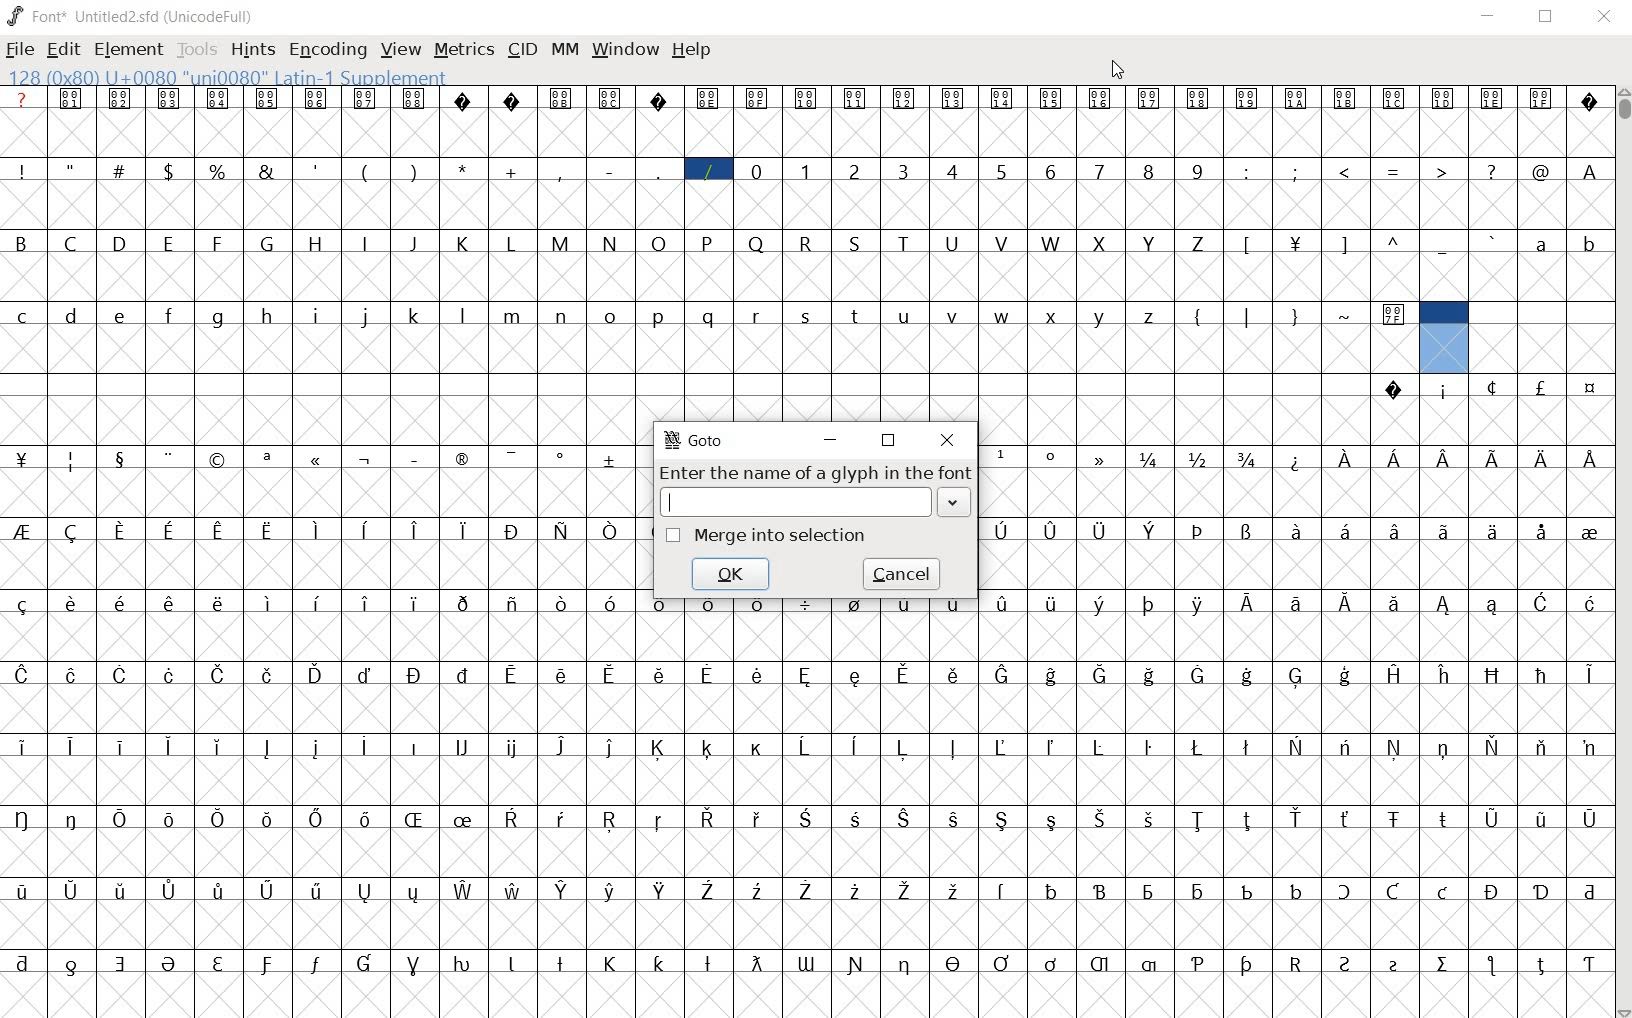 The image size is (1632, 1018). I want to click on Symbol, so click(269, 962).